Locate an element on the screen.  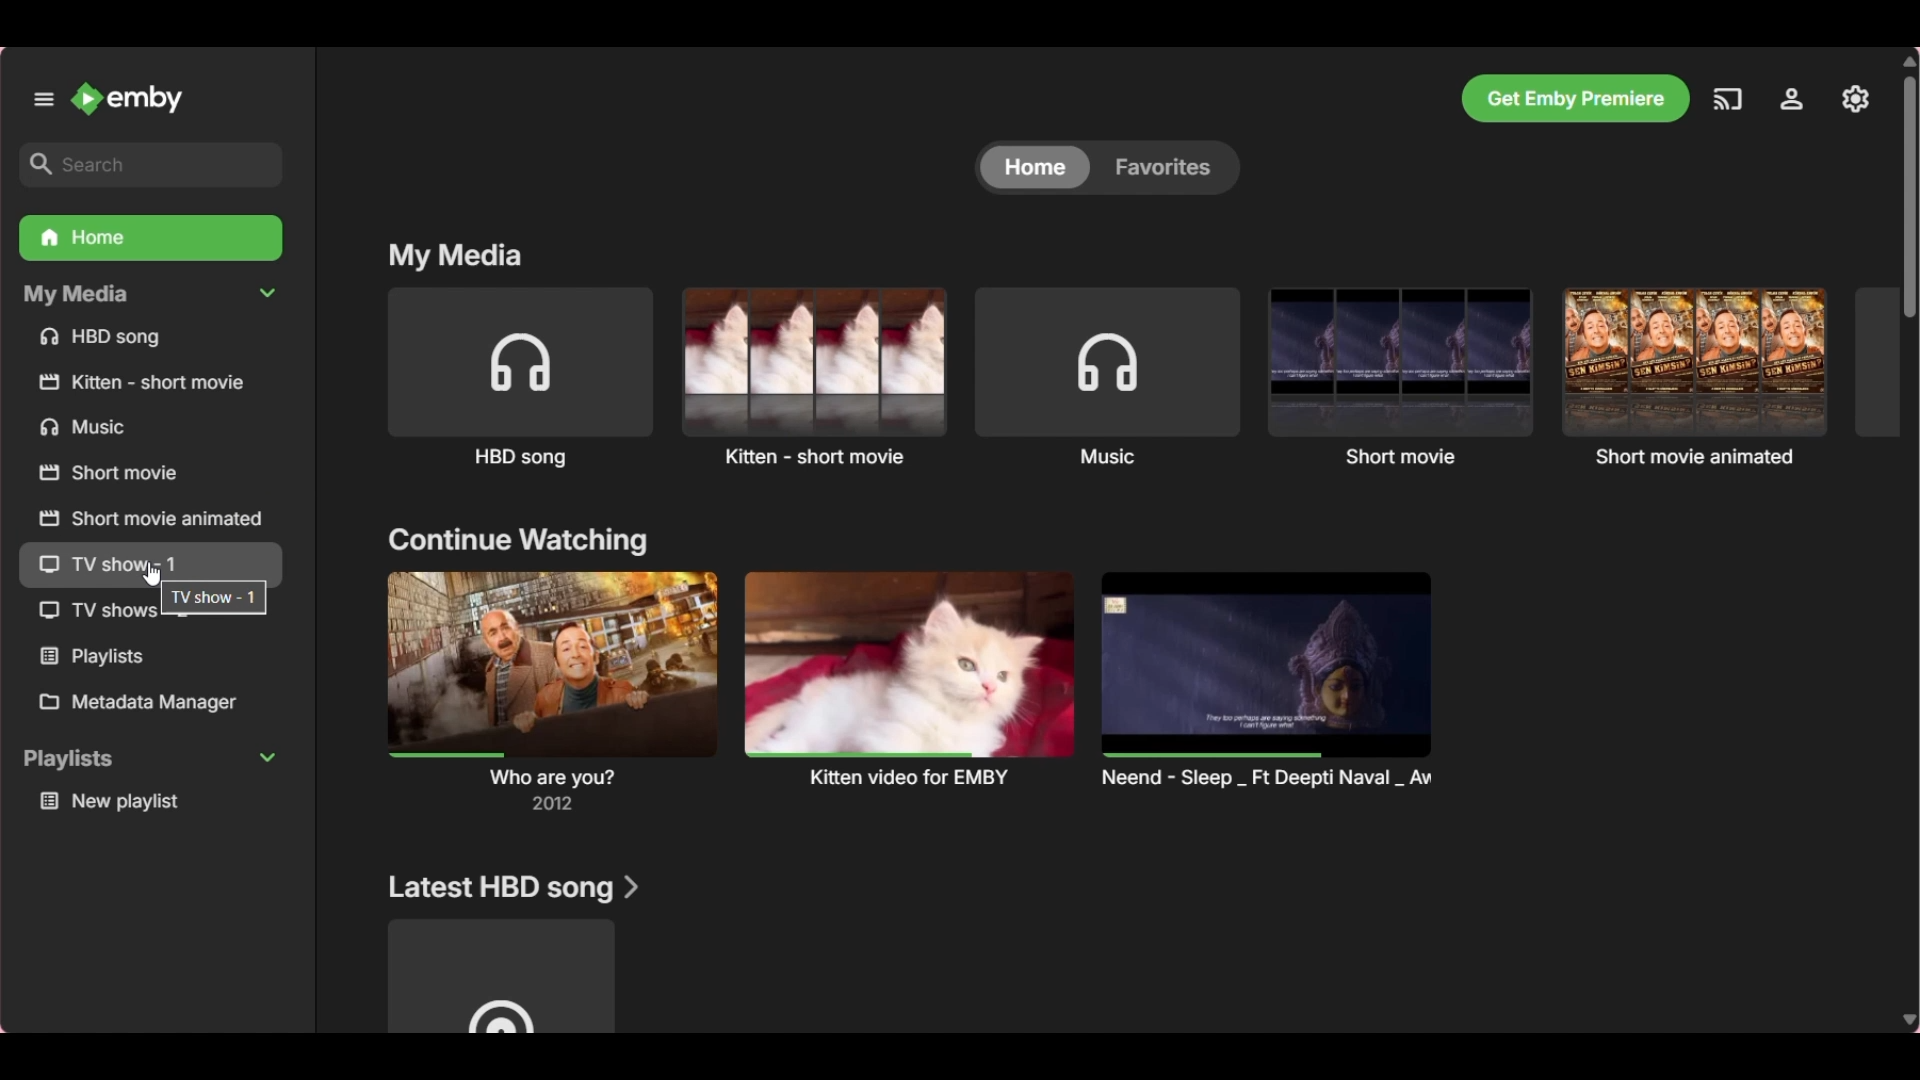
Unpin left panel is located at coordinates (43, 99).